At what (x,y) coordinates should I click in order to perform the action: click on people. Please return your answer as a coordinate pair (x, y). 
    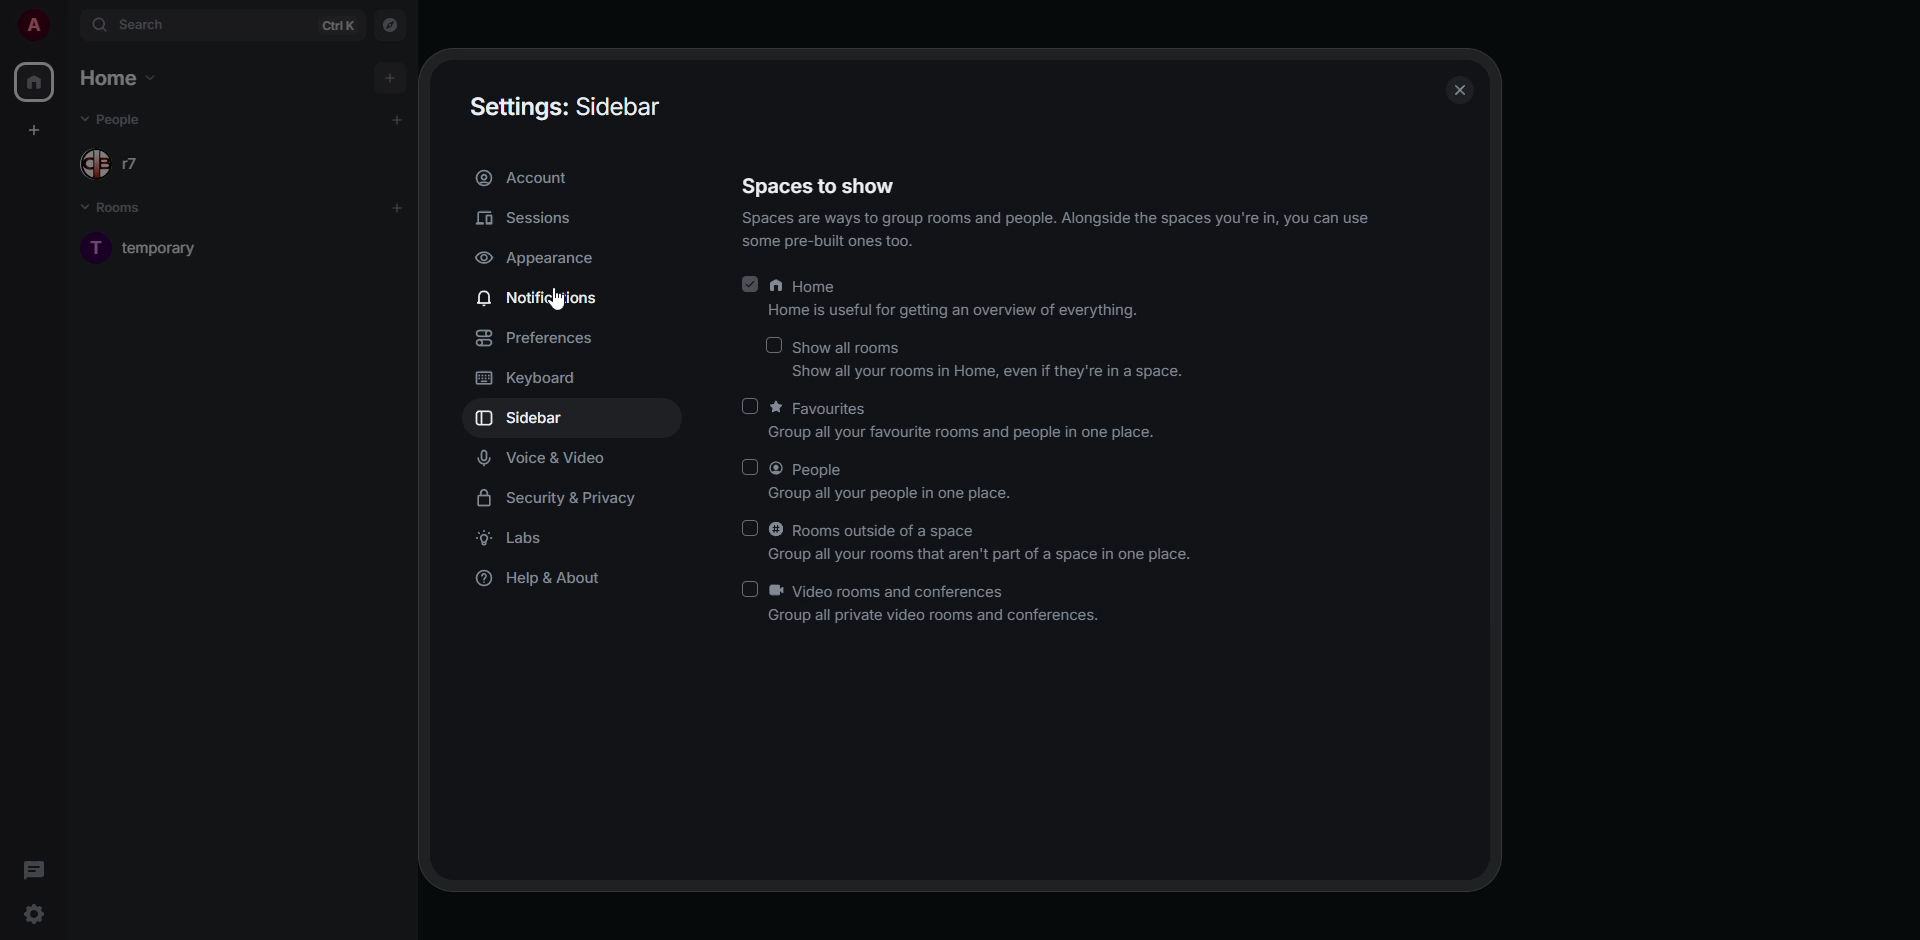
    Looking at the image, I should click on (120, 164).